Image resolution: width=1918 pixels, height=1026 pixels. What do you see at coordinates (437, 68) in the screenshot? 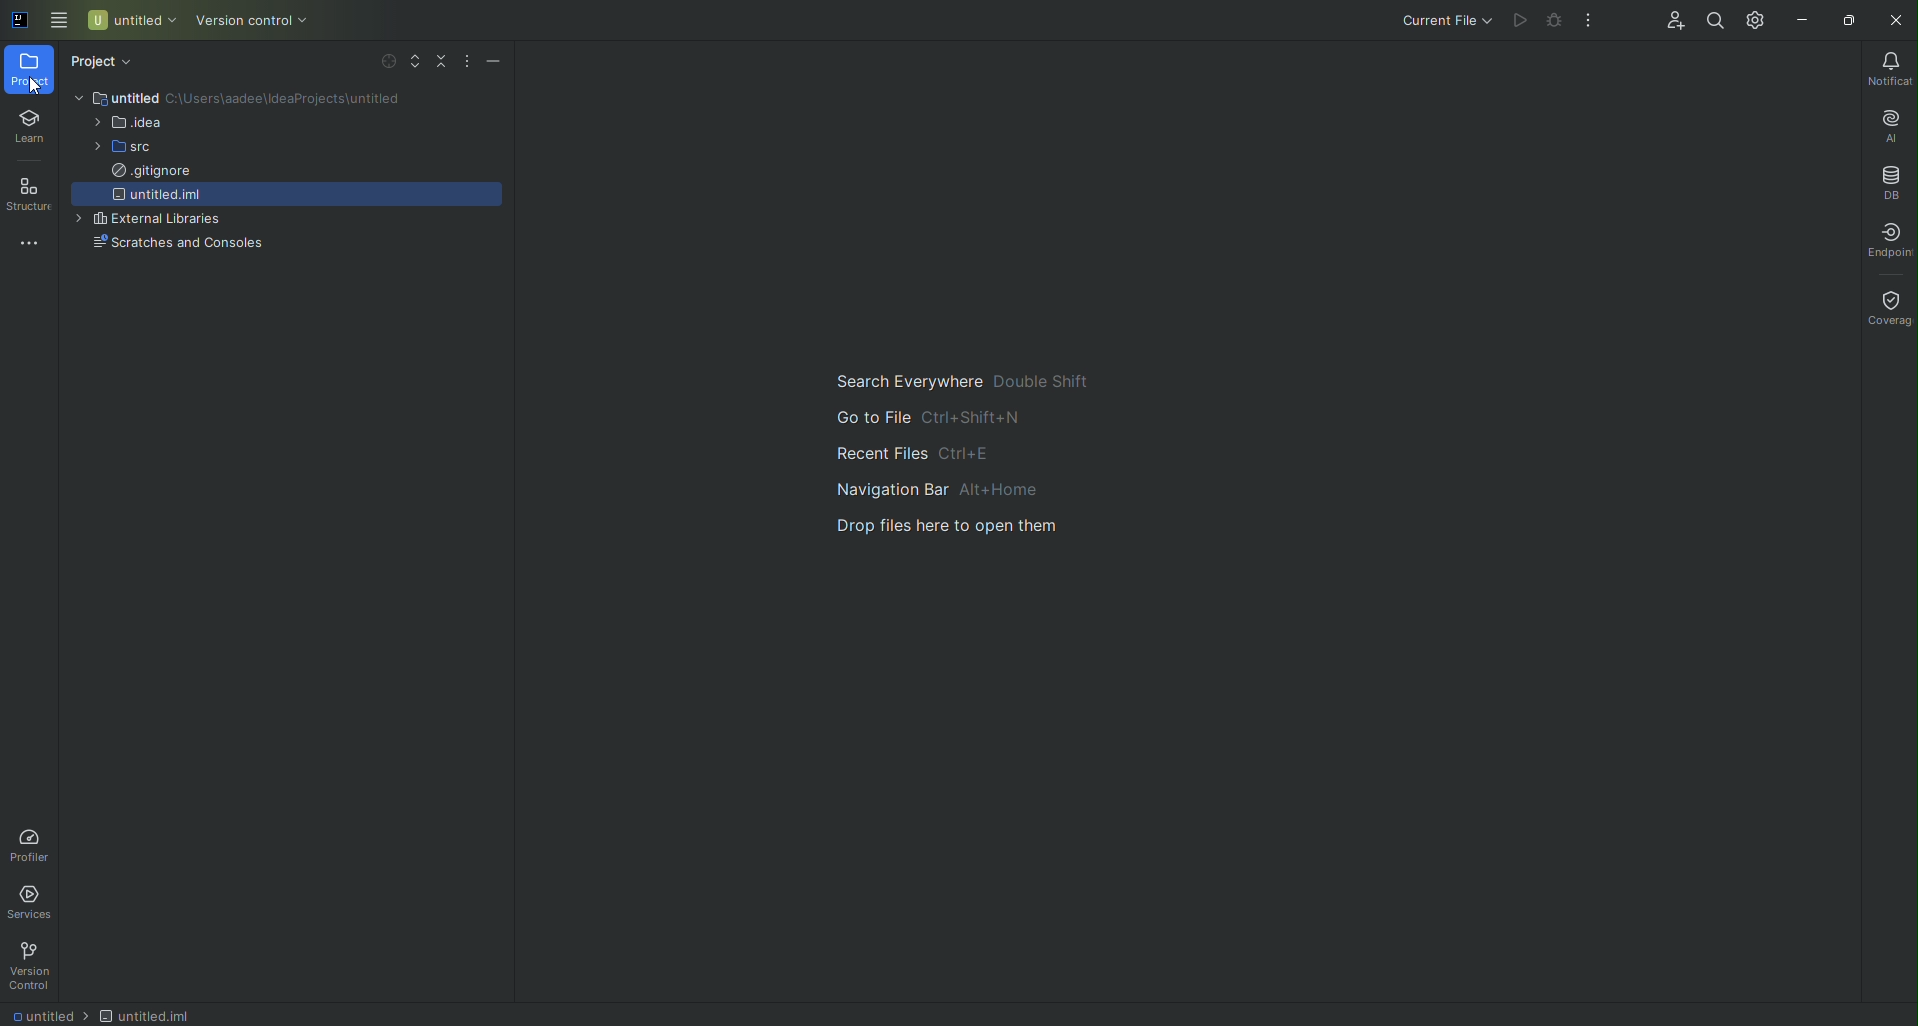
I see `Collapse` at bounding box center [437, 68].